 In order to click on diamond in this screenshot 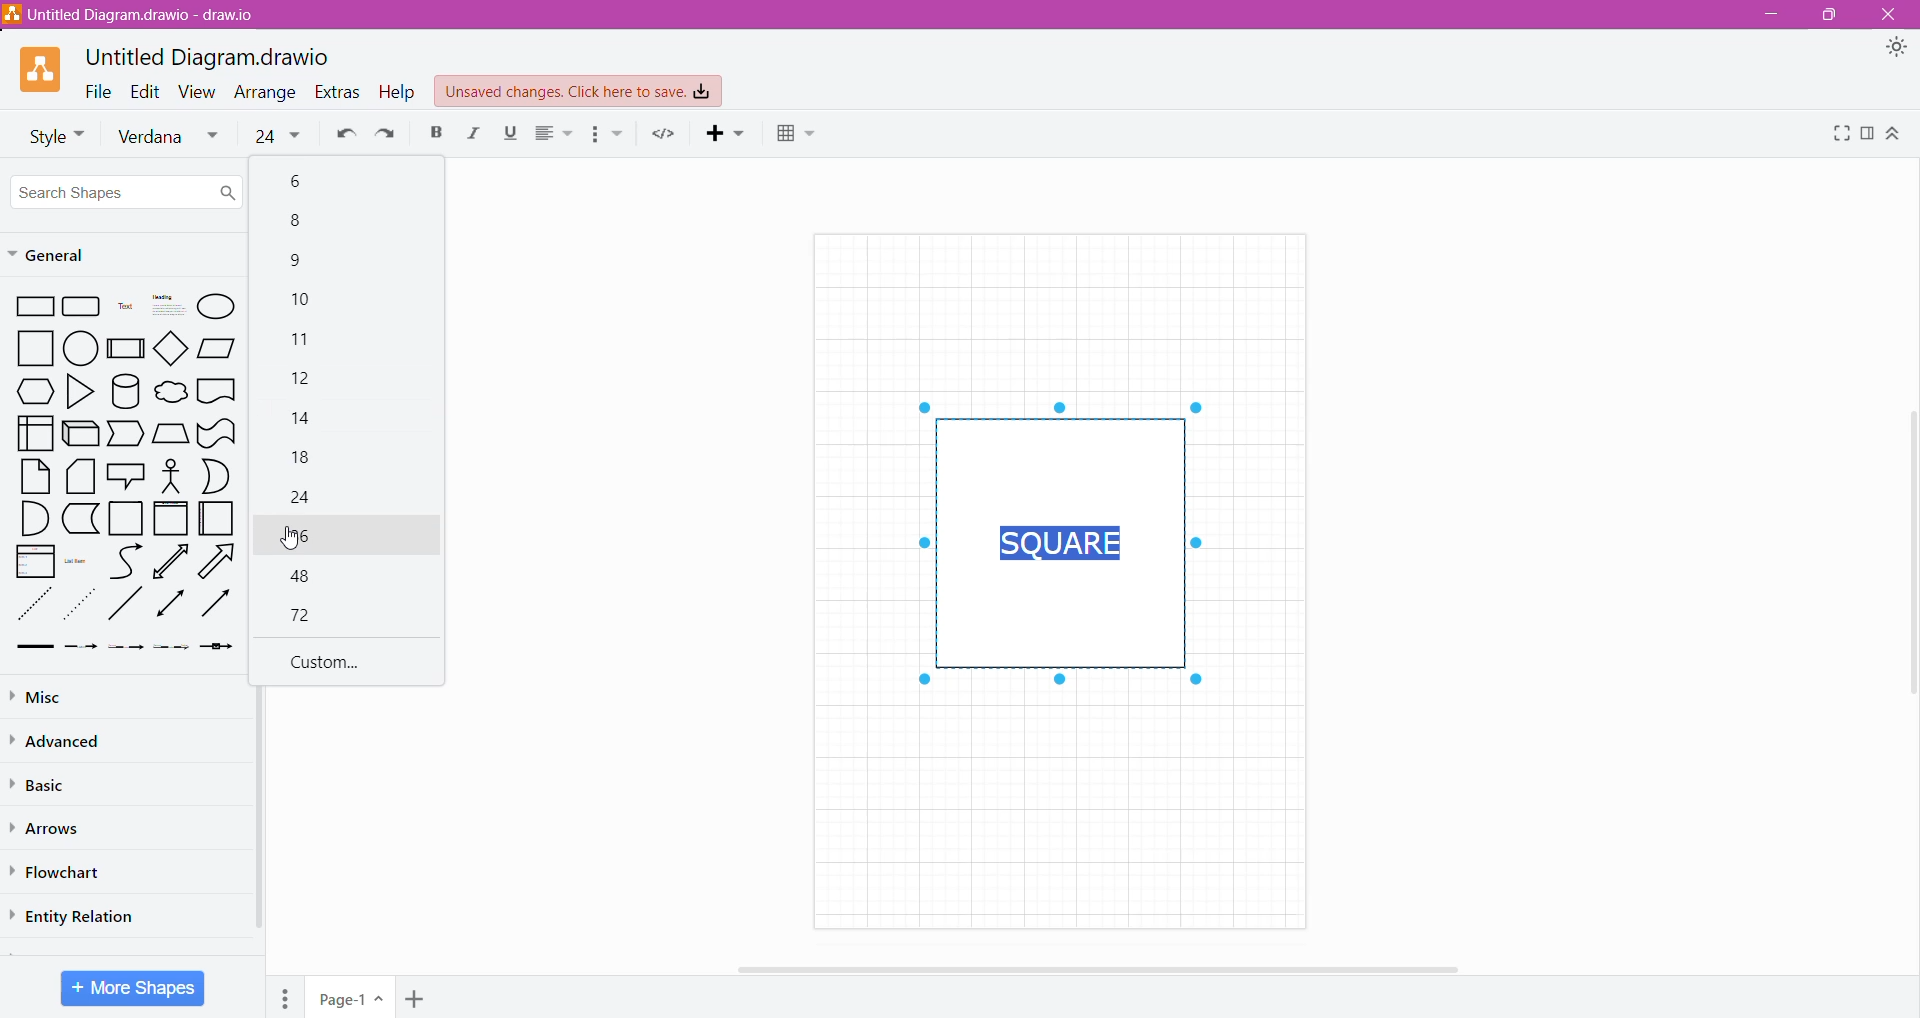, I will do `click(173, 349)`.